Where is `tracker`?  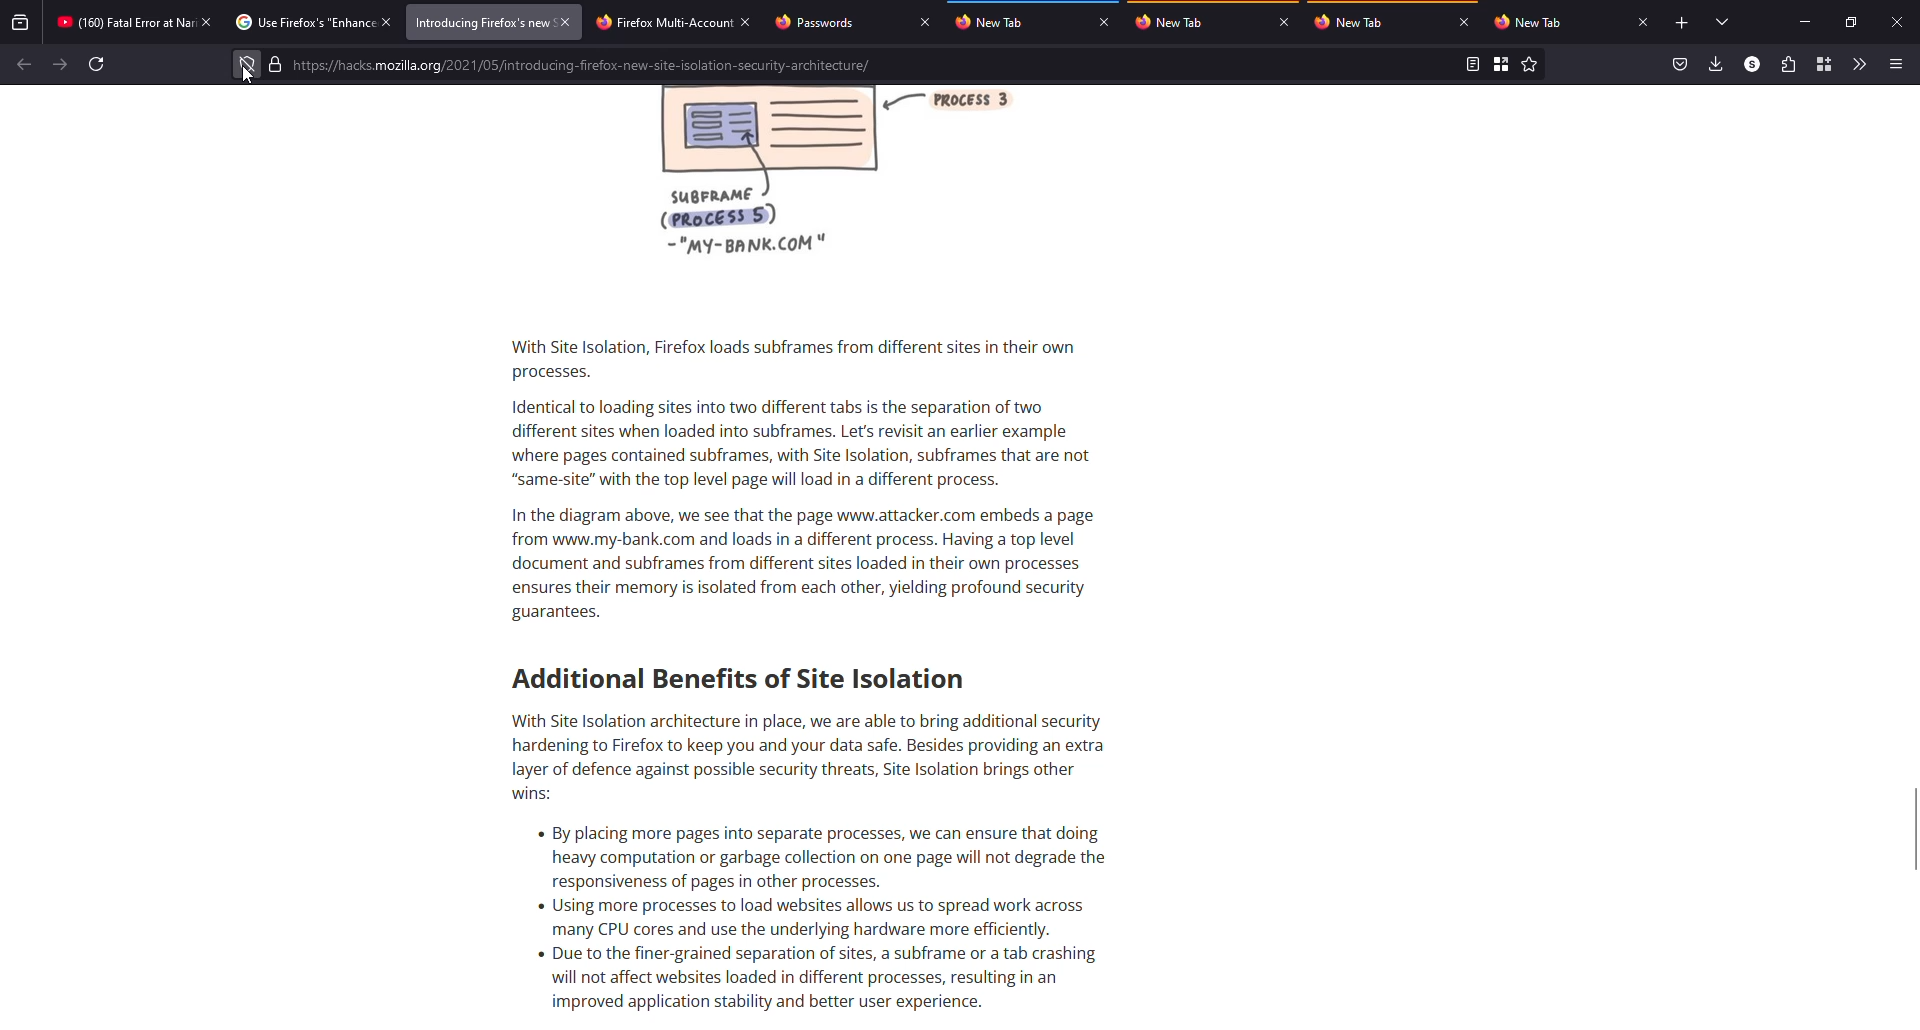 tracker is located at coordinates (247, 65).